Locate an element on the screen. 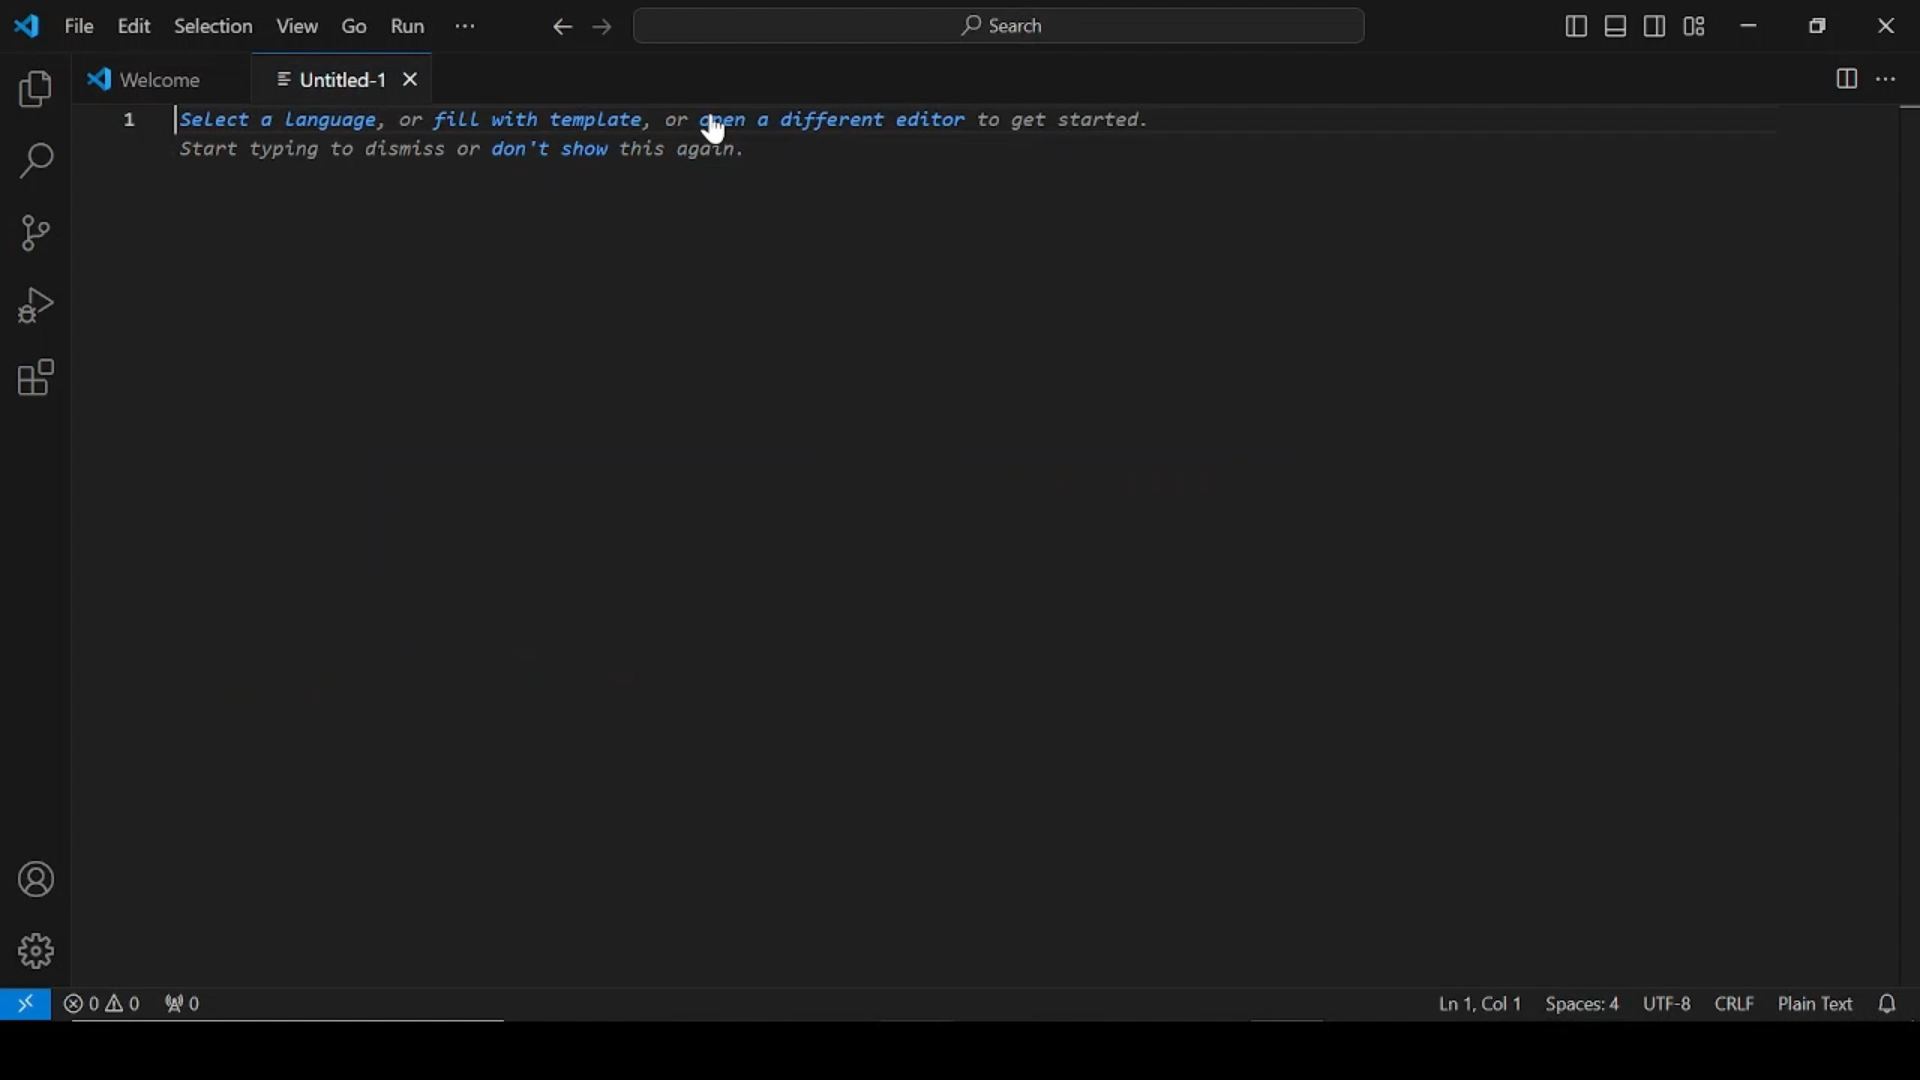 The image size is (1920, 1080). next is located at coordinates (601, 27).